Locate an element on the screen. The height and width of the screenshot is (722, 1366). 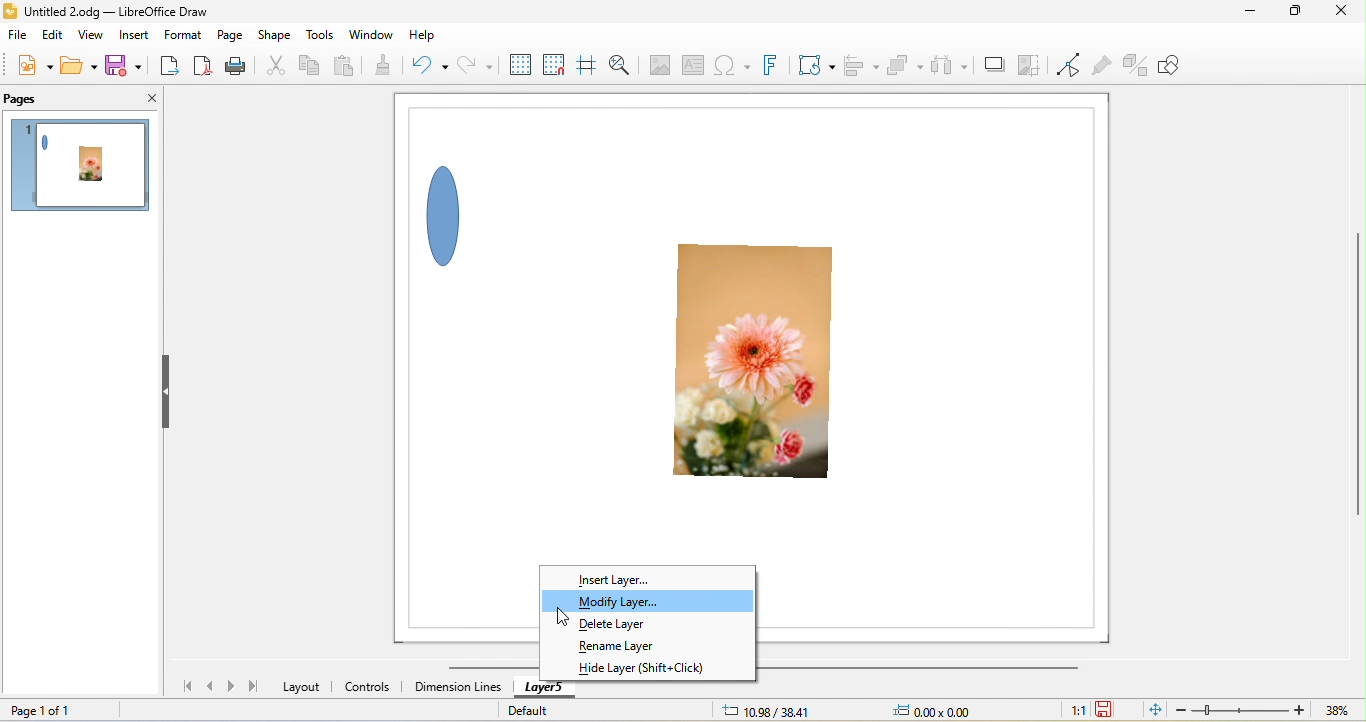
rename layer is located at coordinates (626, 646).